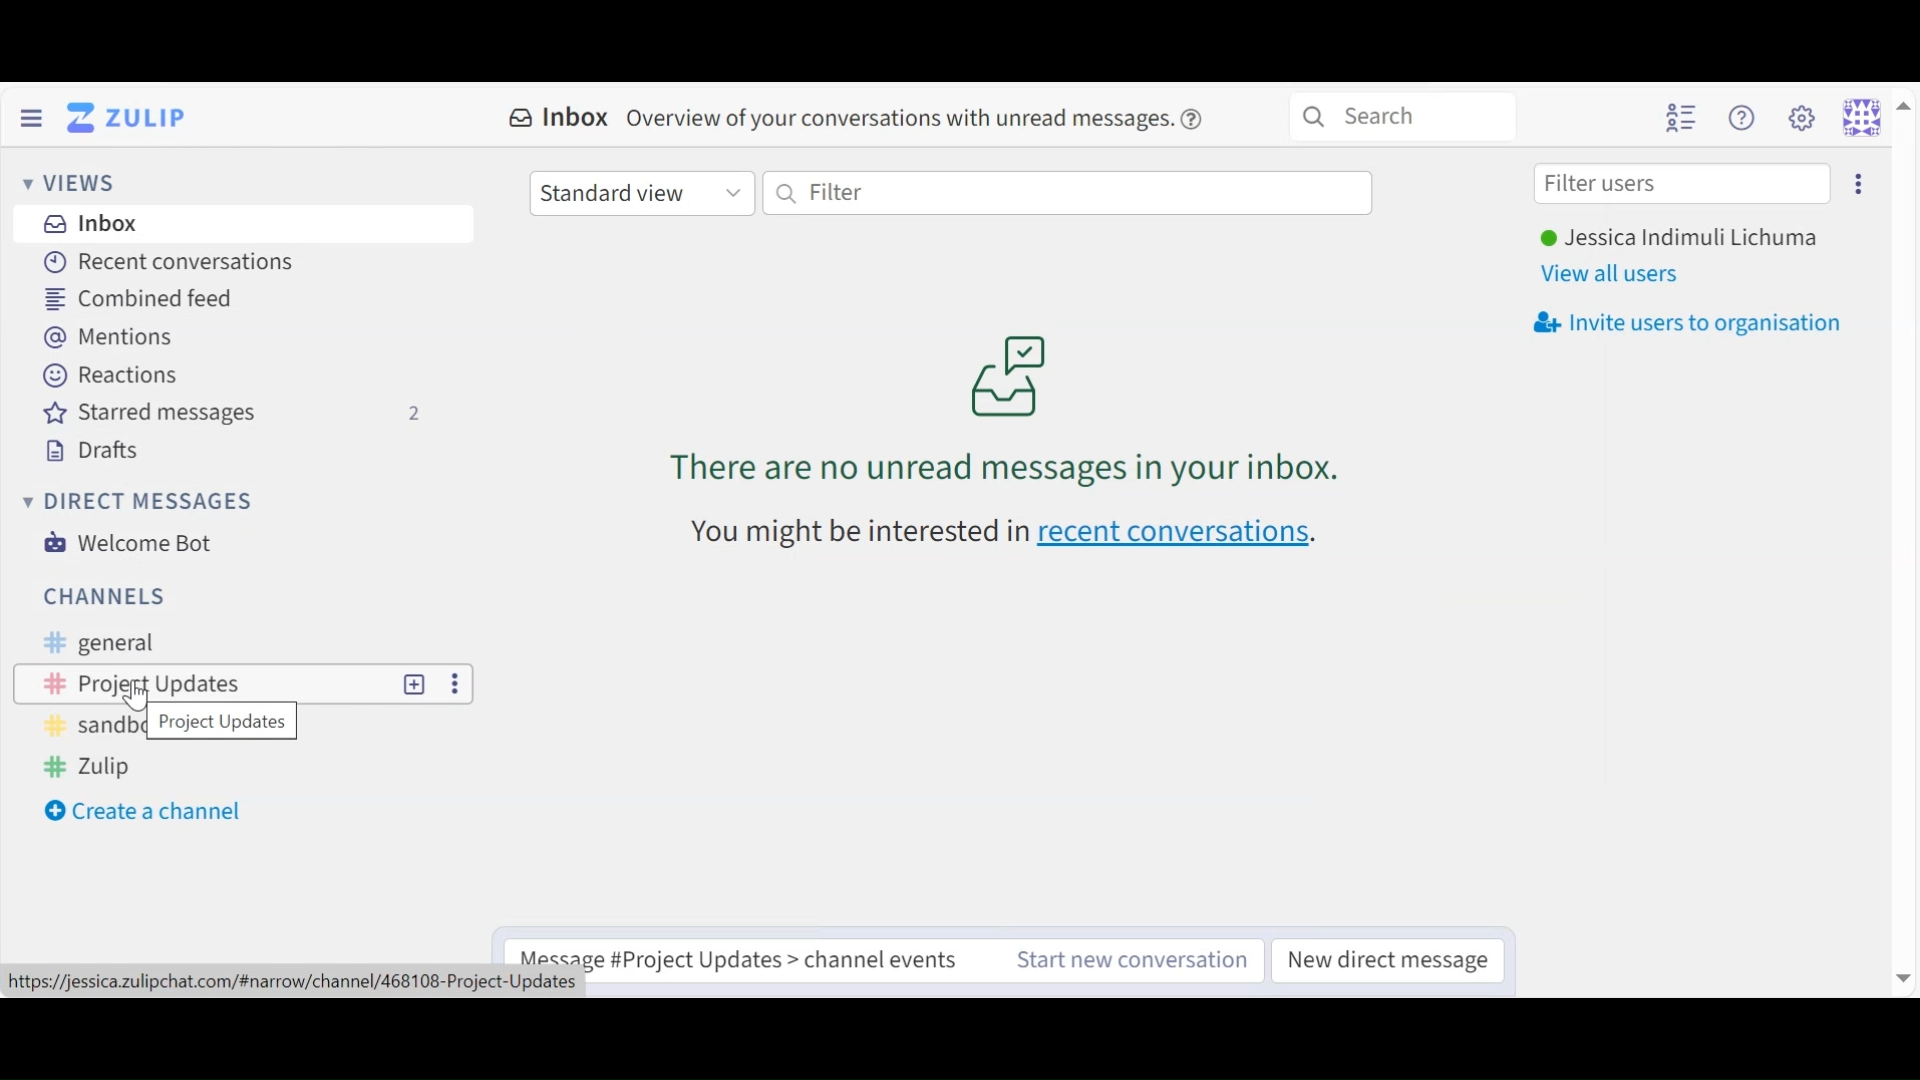 The image size is (1920, 1080). I want to click on channel url, so click(296, 984).